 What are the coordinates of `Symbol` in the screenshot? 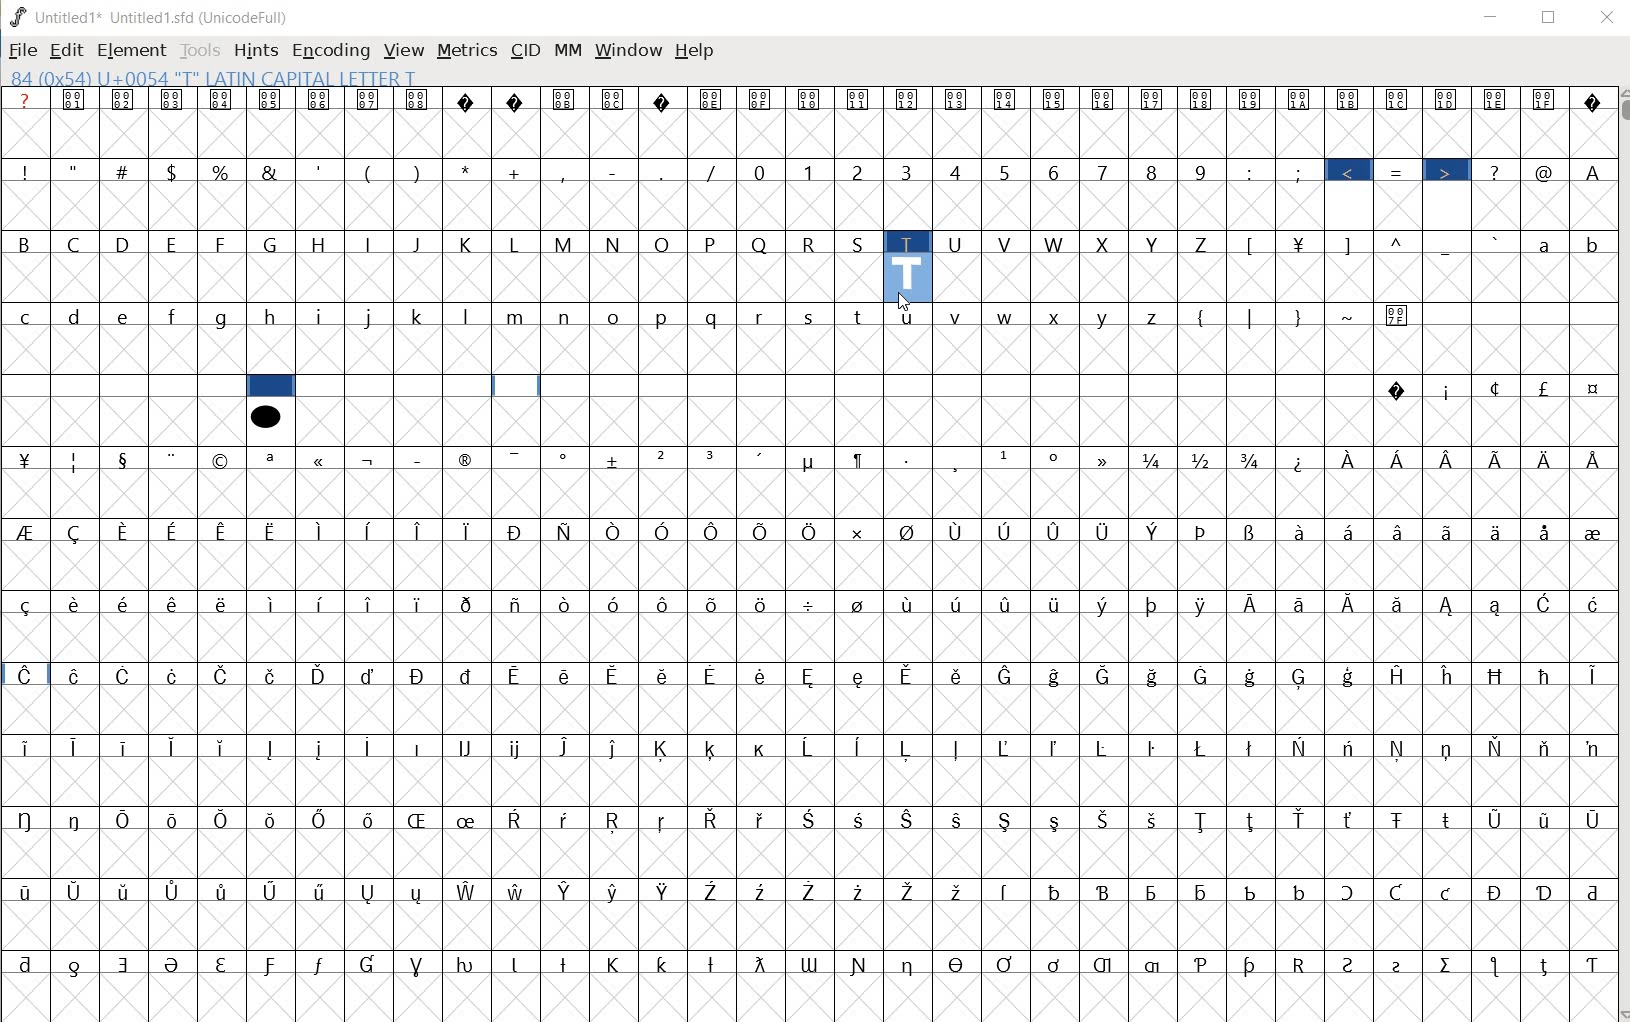 It's located at (469, 675).